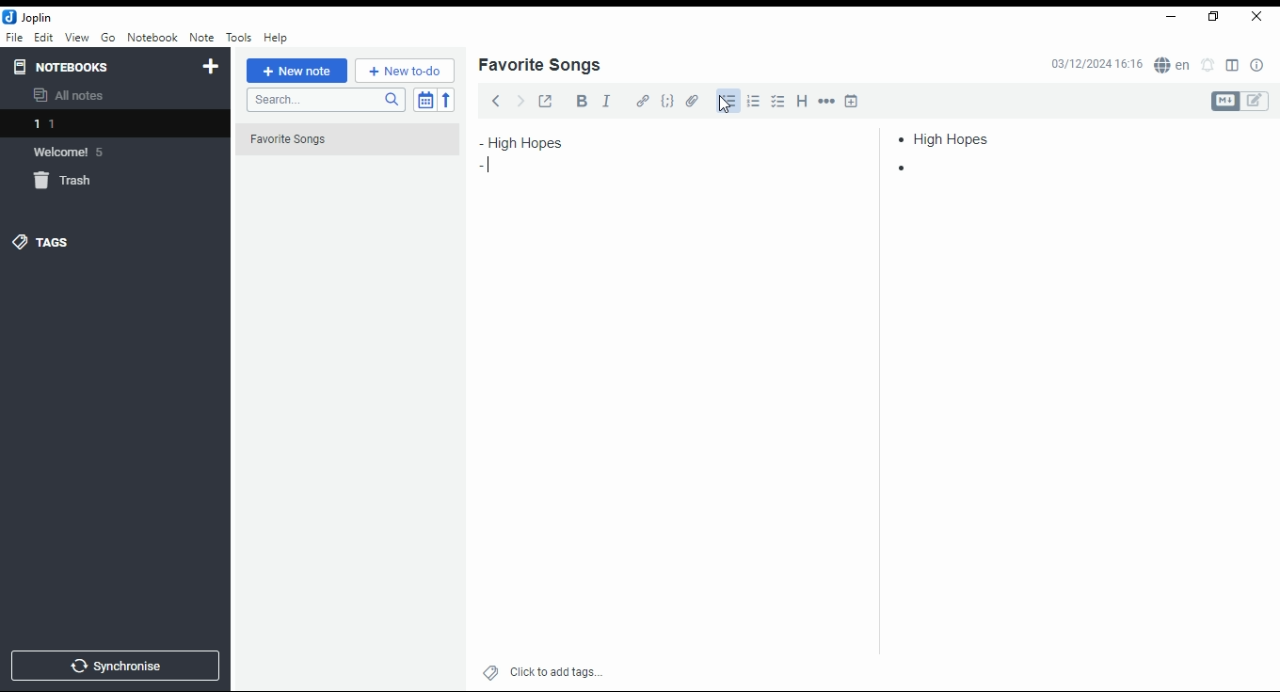 The height and width of the screenshot is (692, 1280). I want to click on note properties, so click(1258, 66).